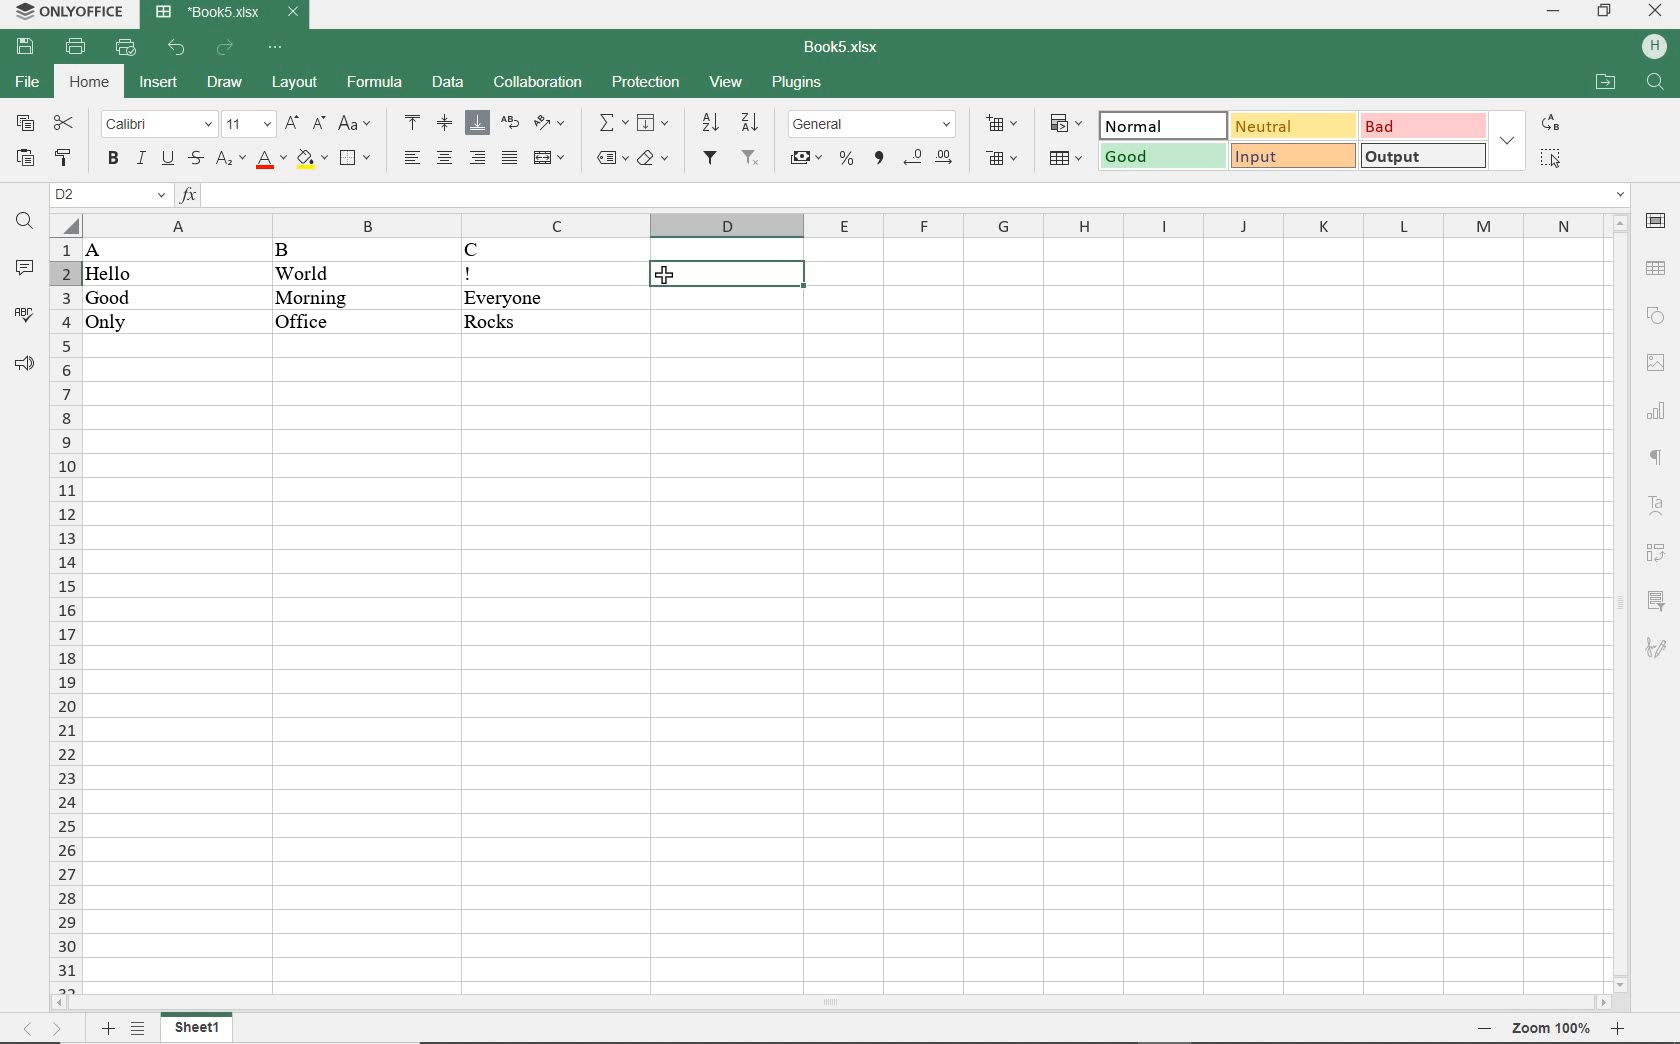  Describe the element at coordinates (139, 1029) in the screenshot. I see `list sheets` at that location.